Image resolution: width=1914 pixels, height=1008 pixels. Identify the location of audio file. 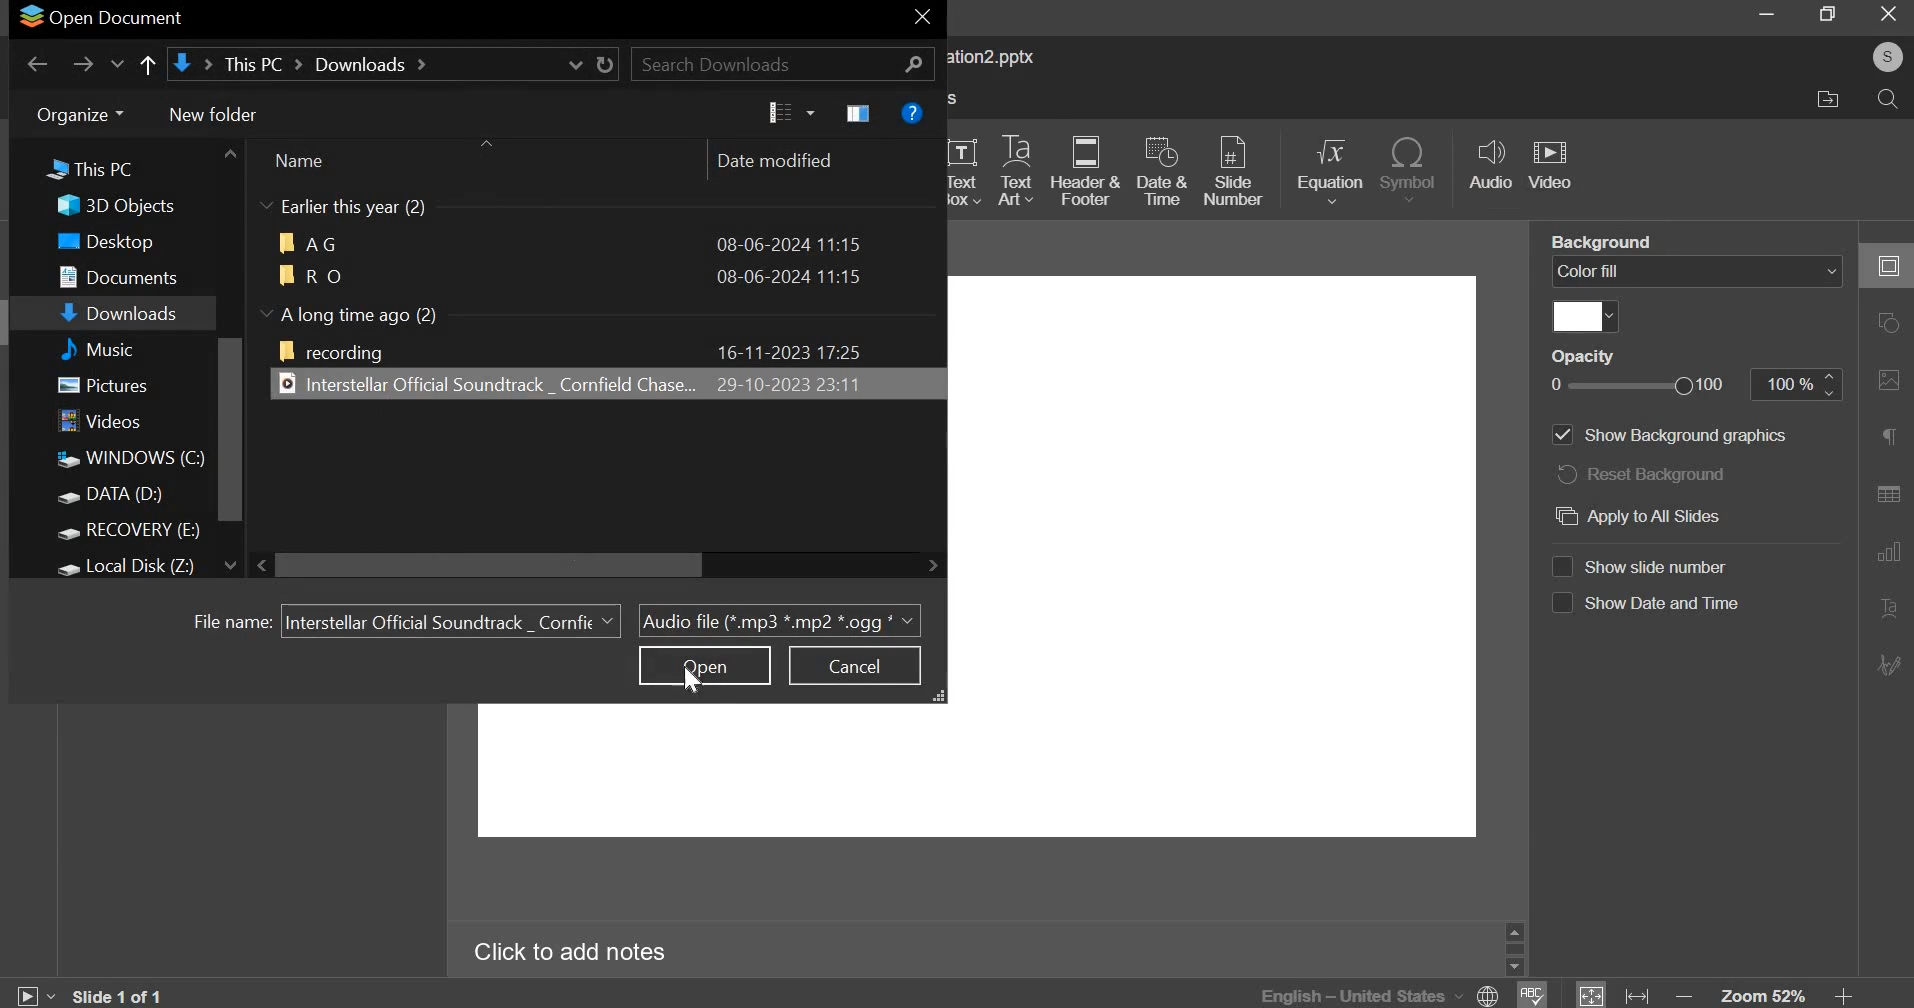
(483, 383).